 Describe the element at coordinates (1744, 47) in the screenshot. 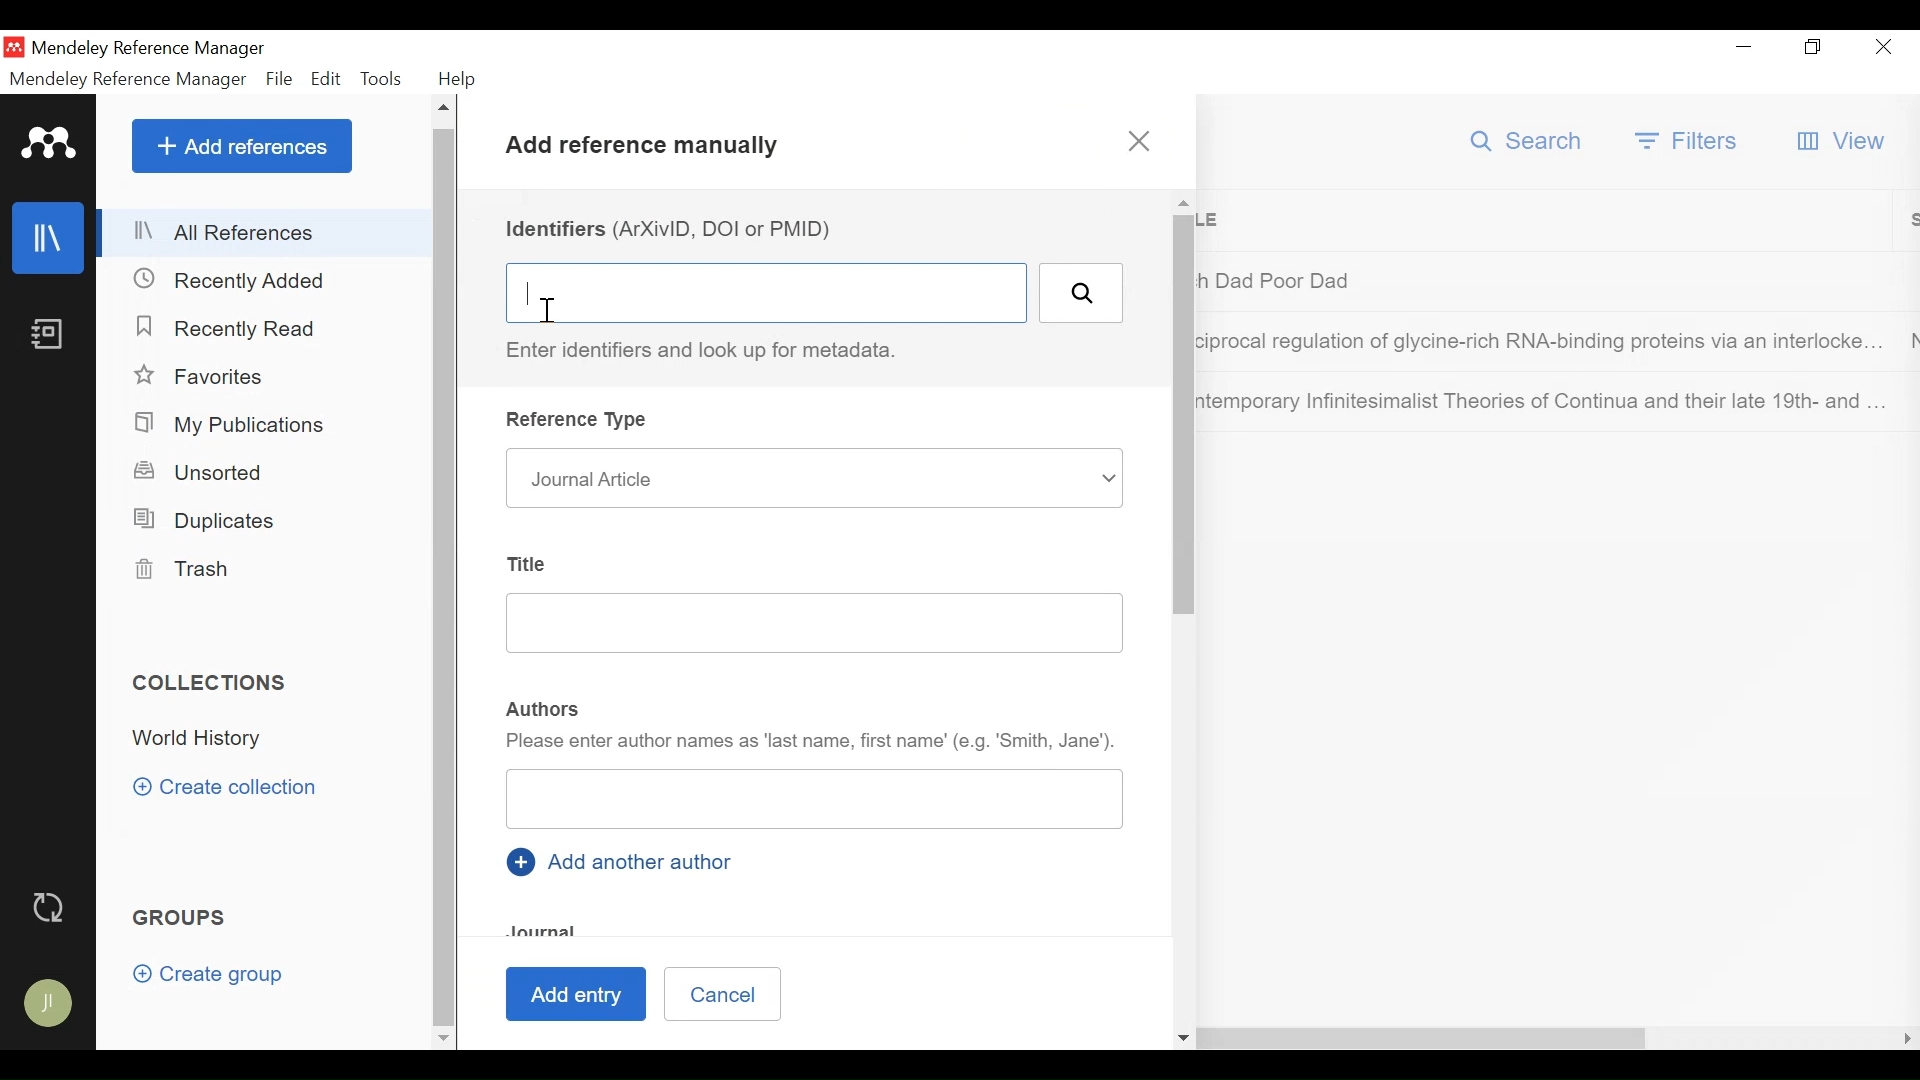

I see `minimize` at that location.